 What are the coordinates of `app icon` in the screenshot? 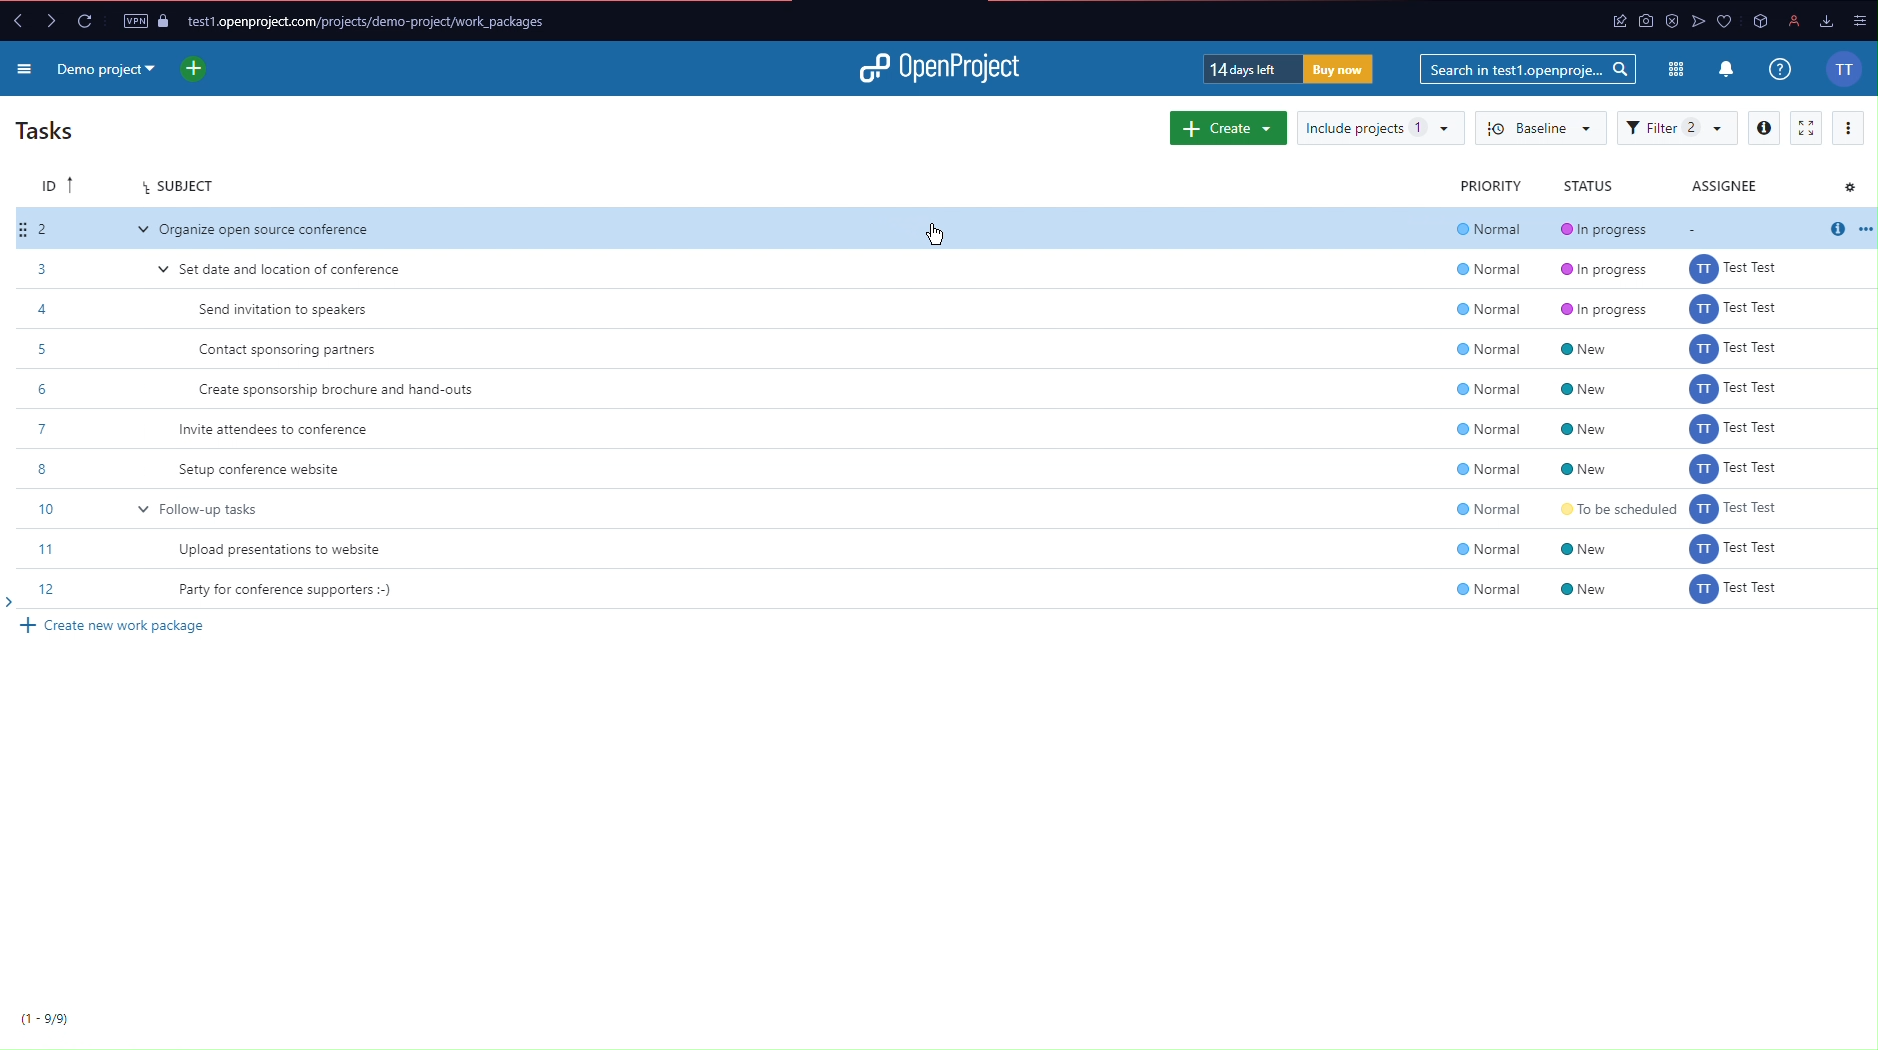 It's located at (1763, 21).